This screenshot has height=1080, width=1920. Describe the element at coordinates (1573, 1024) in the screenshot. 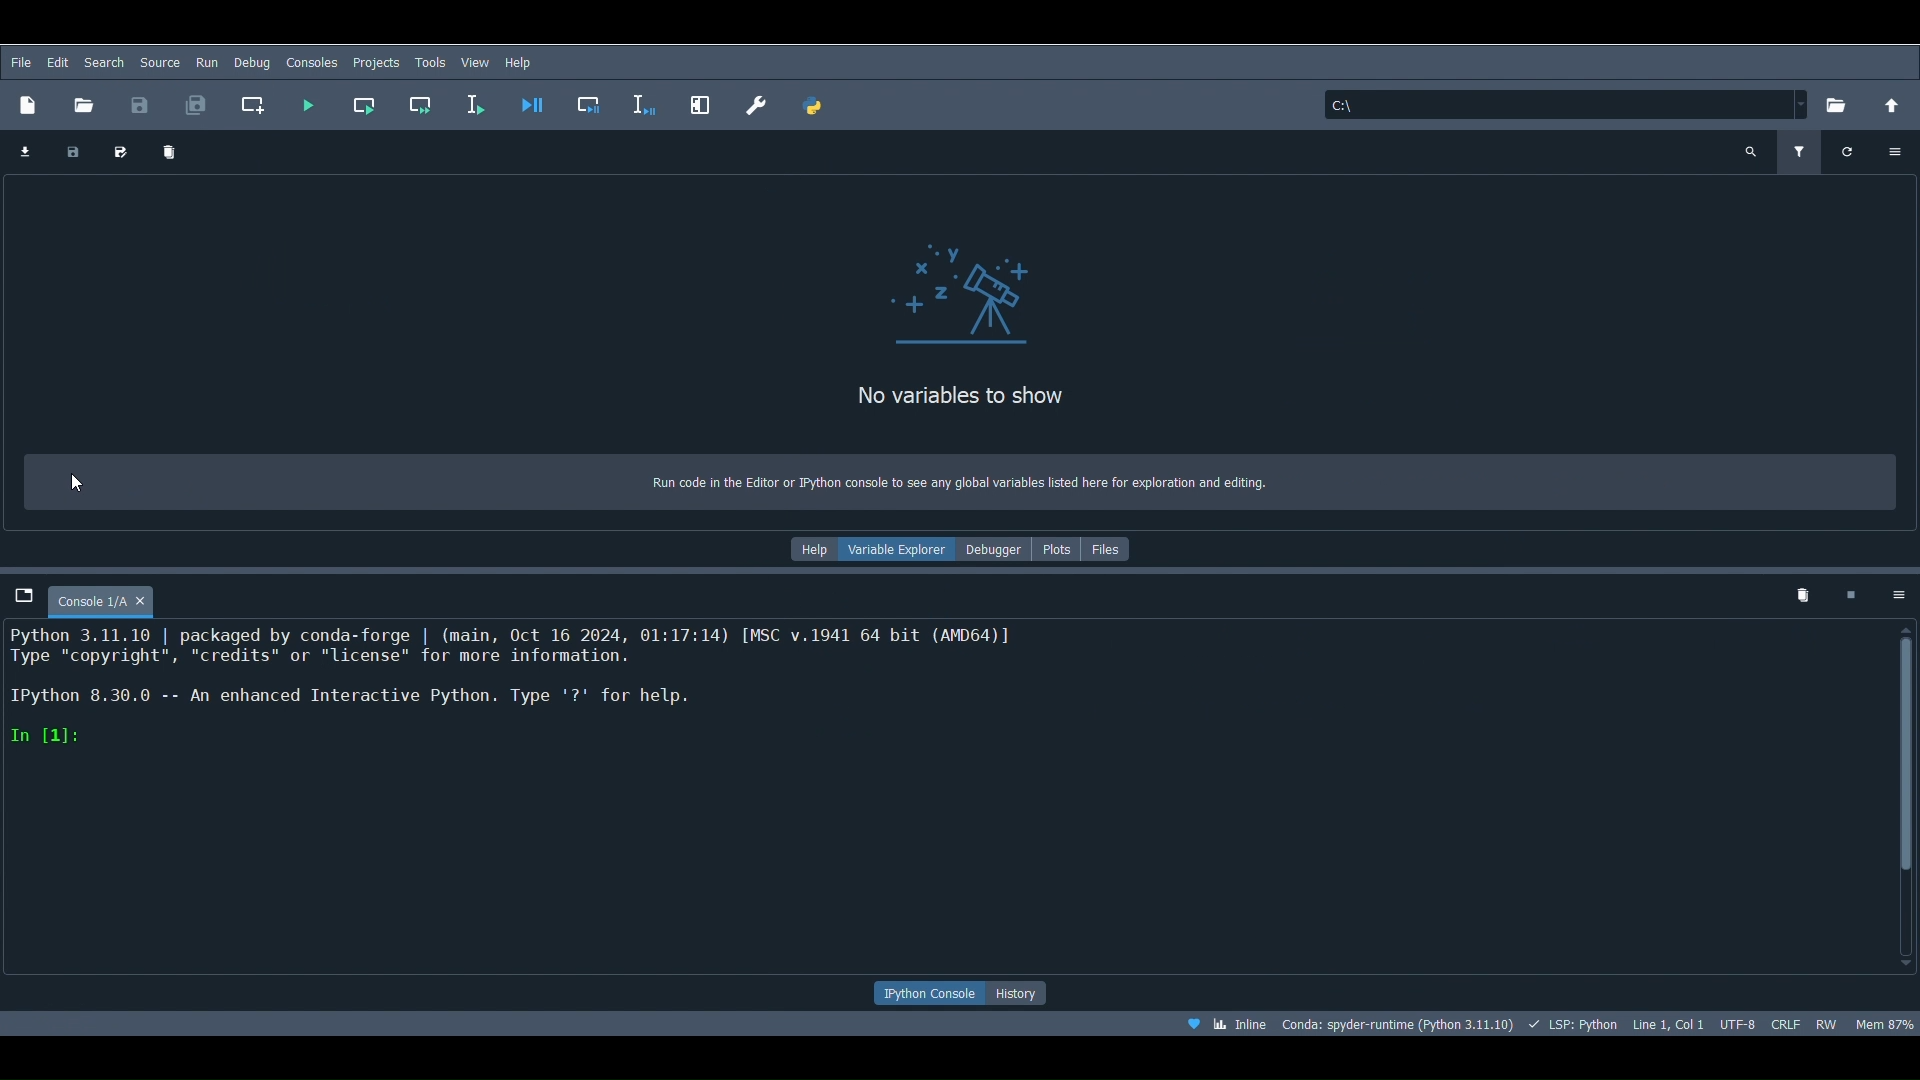

I see `Completions, linting, code folding and symbols status` at that location.